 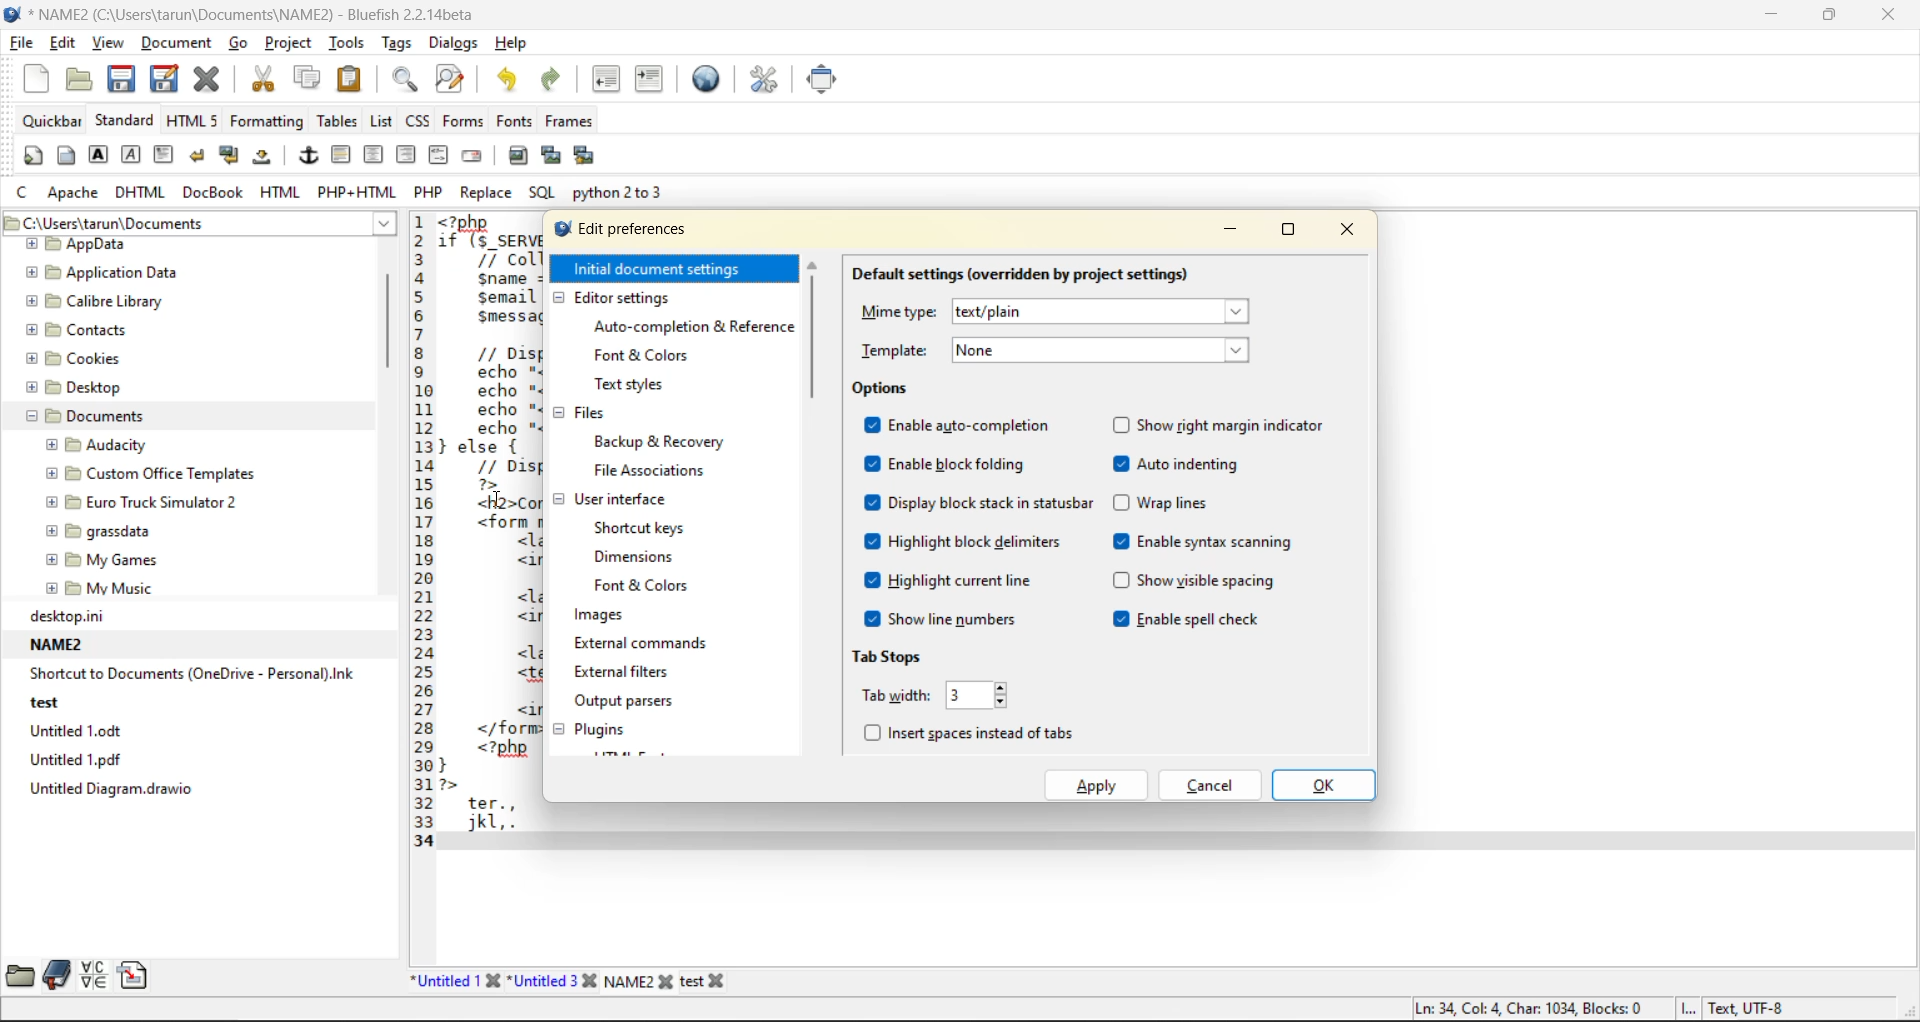 What do you see at coordinates (99, 154) in the screenshot?
I see `strong` at bounding box center [99, 154].